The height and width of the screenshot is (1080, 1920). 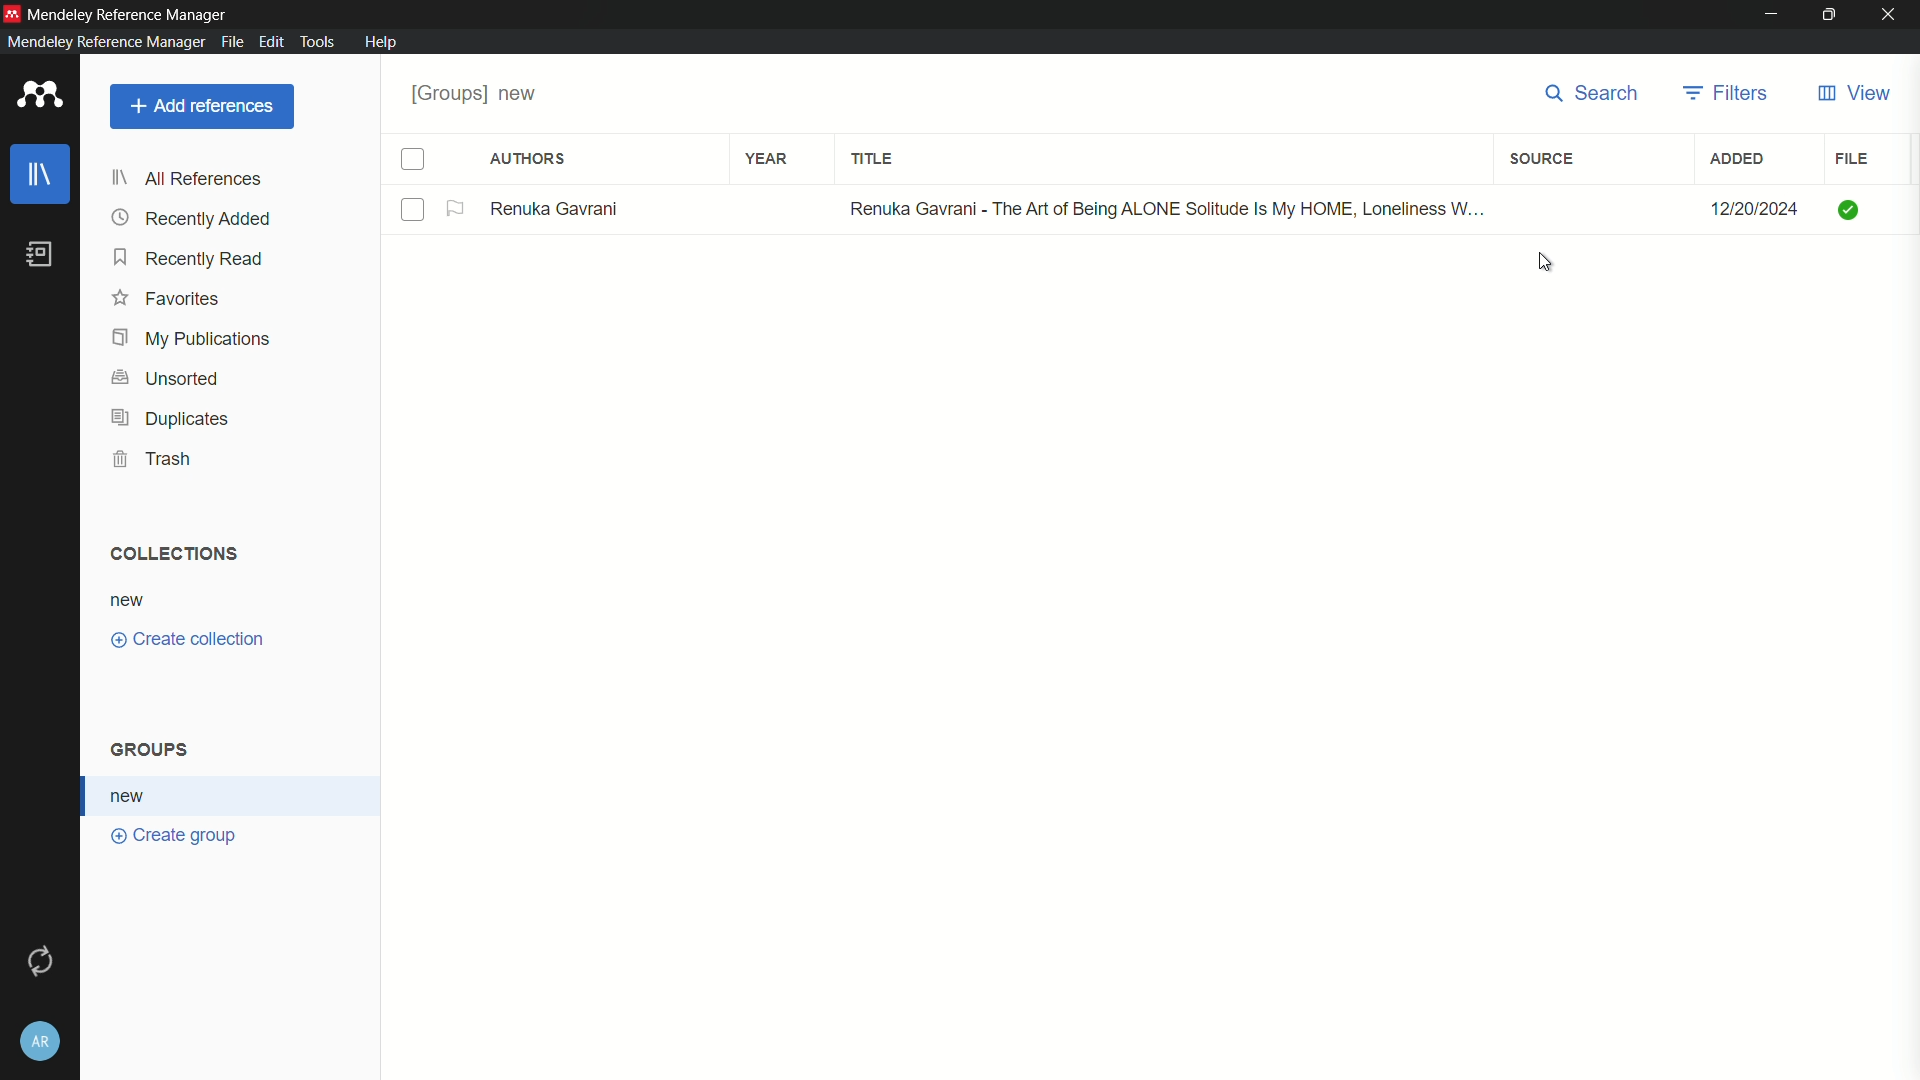 What do you see at coordinates (133, 796) in the screenshot?
I see `new` at bounding box center [133, 796].